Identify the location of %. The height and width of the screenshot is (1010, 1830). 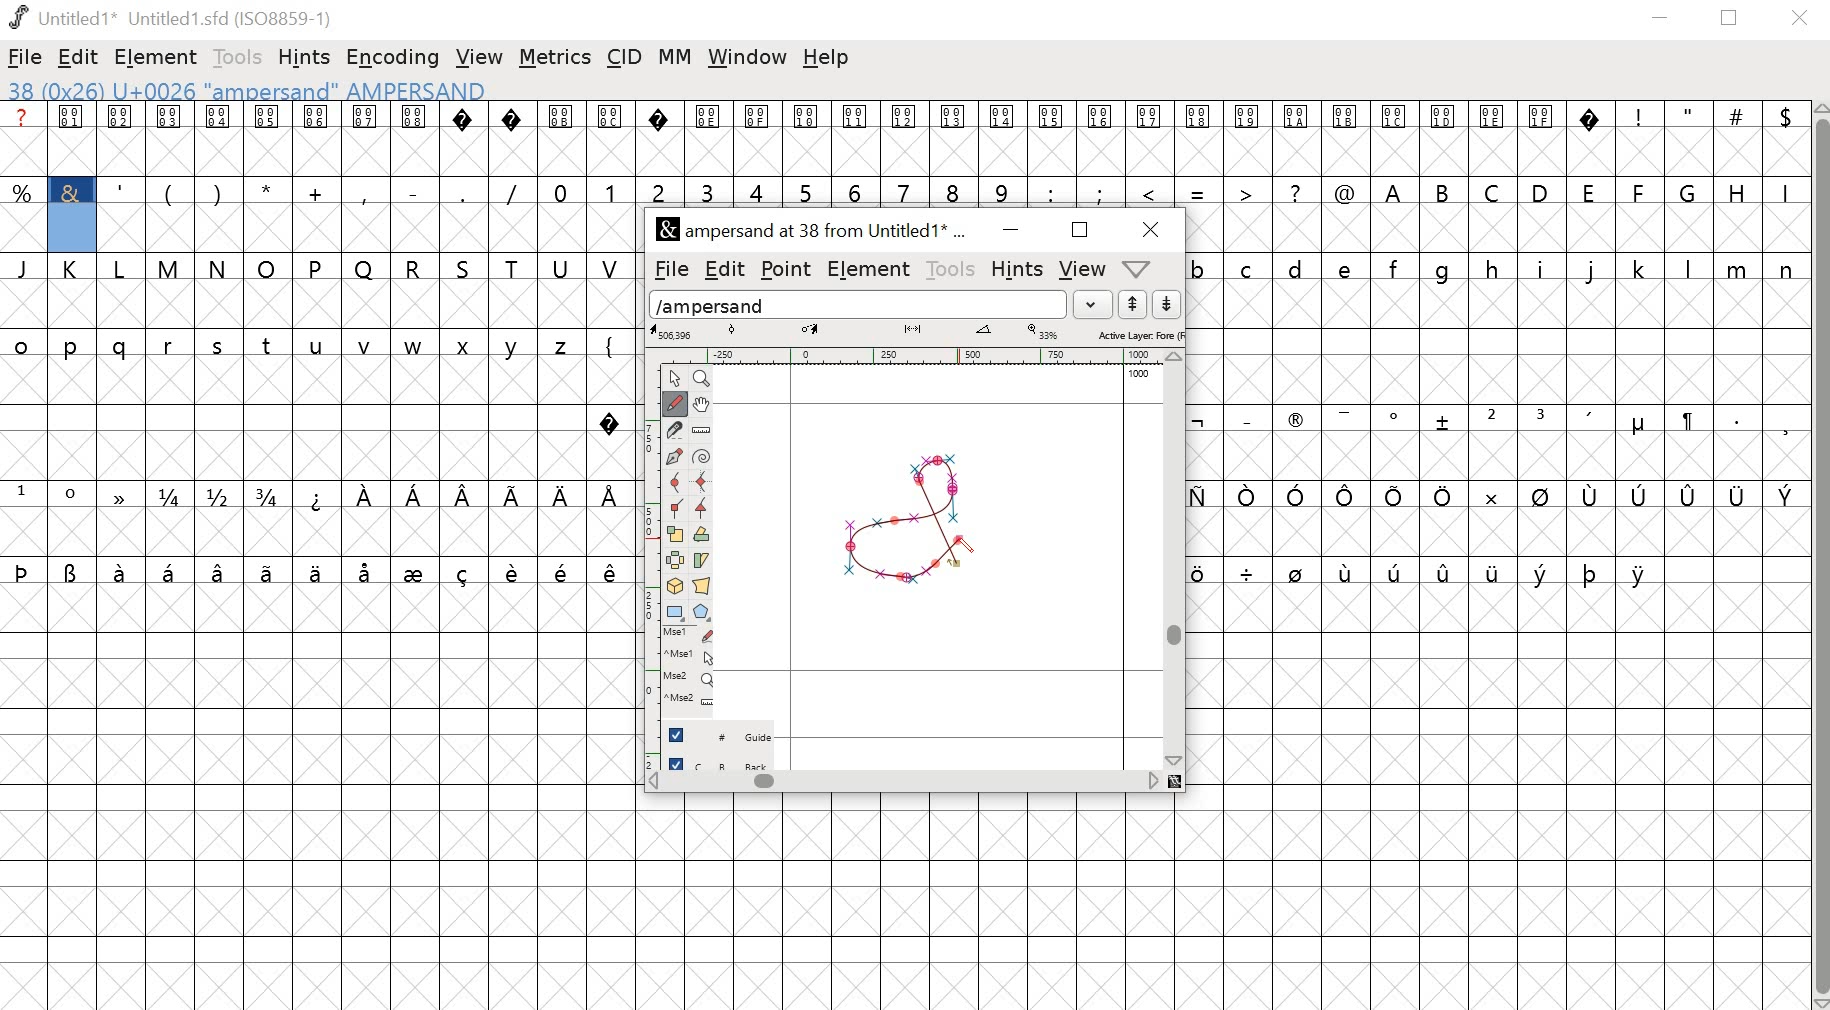
(24, 192).